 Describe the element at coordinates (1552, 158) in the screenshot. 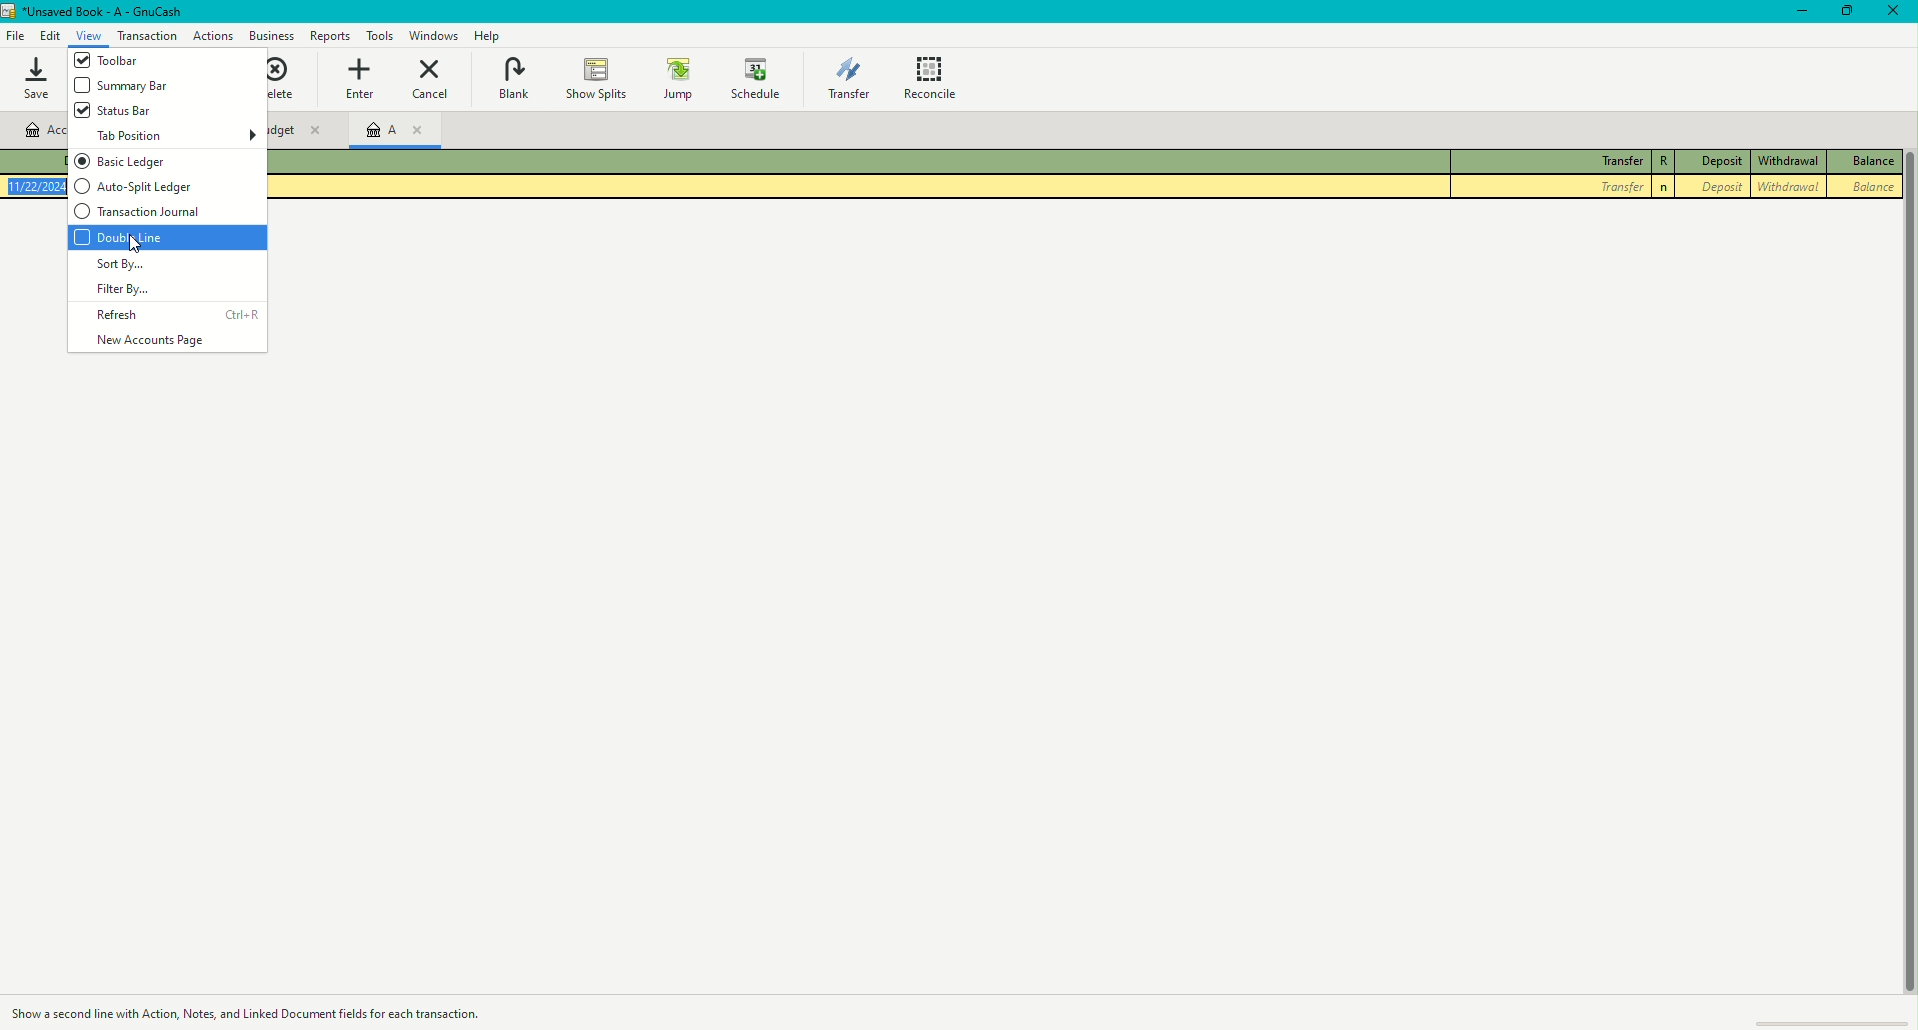

I see `Transfer` at that location.